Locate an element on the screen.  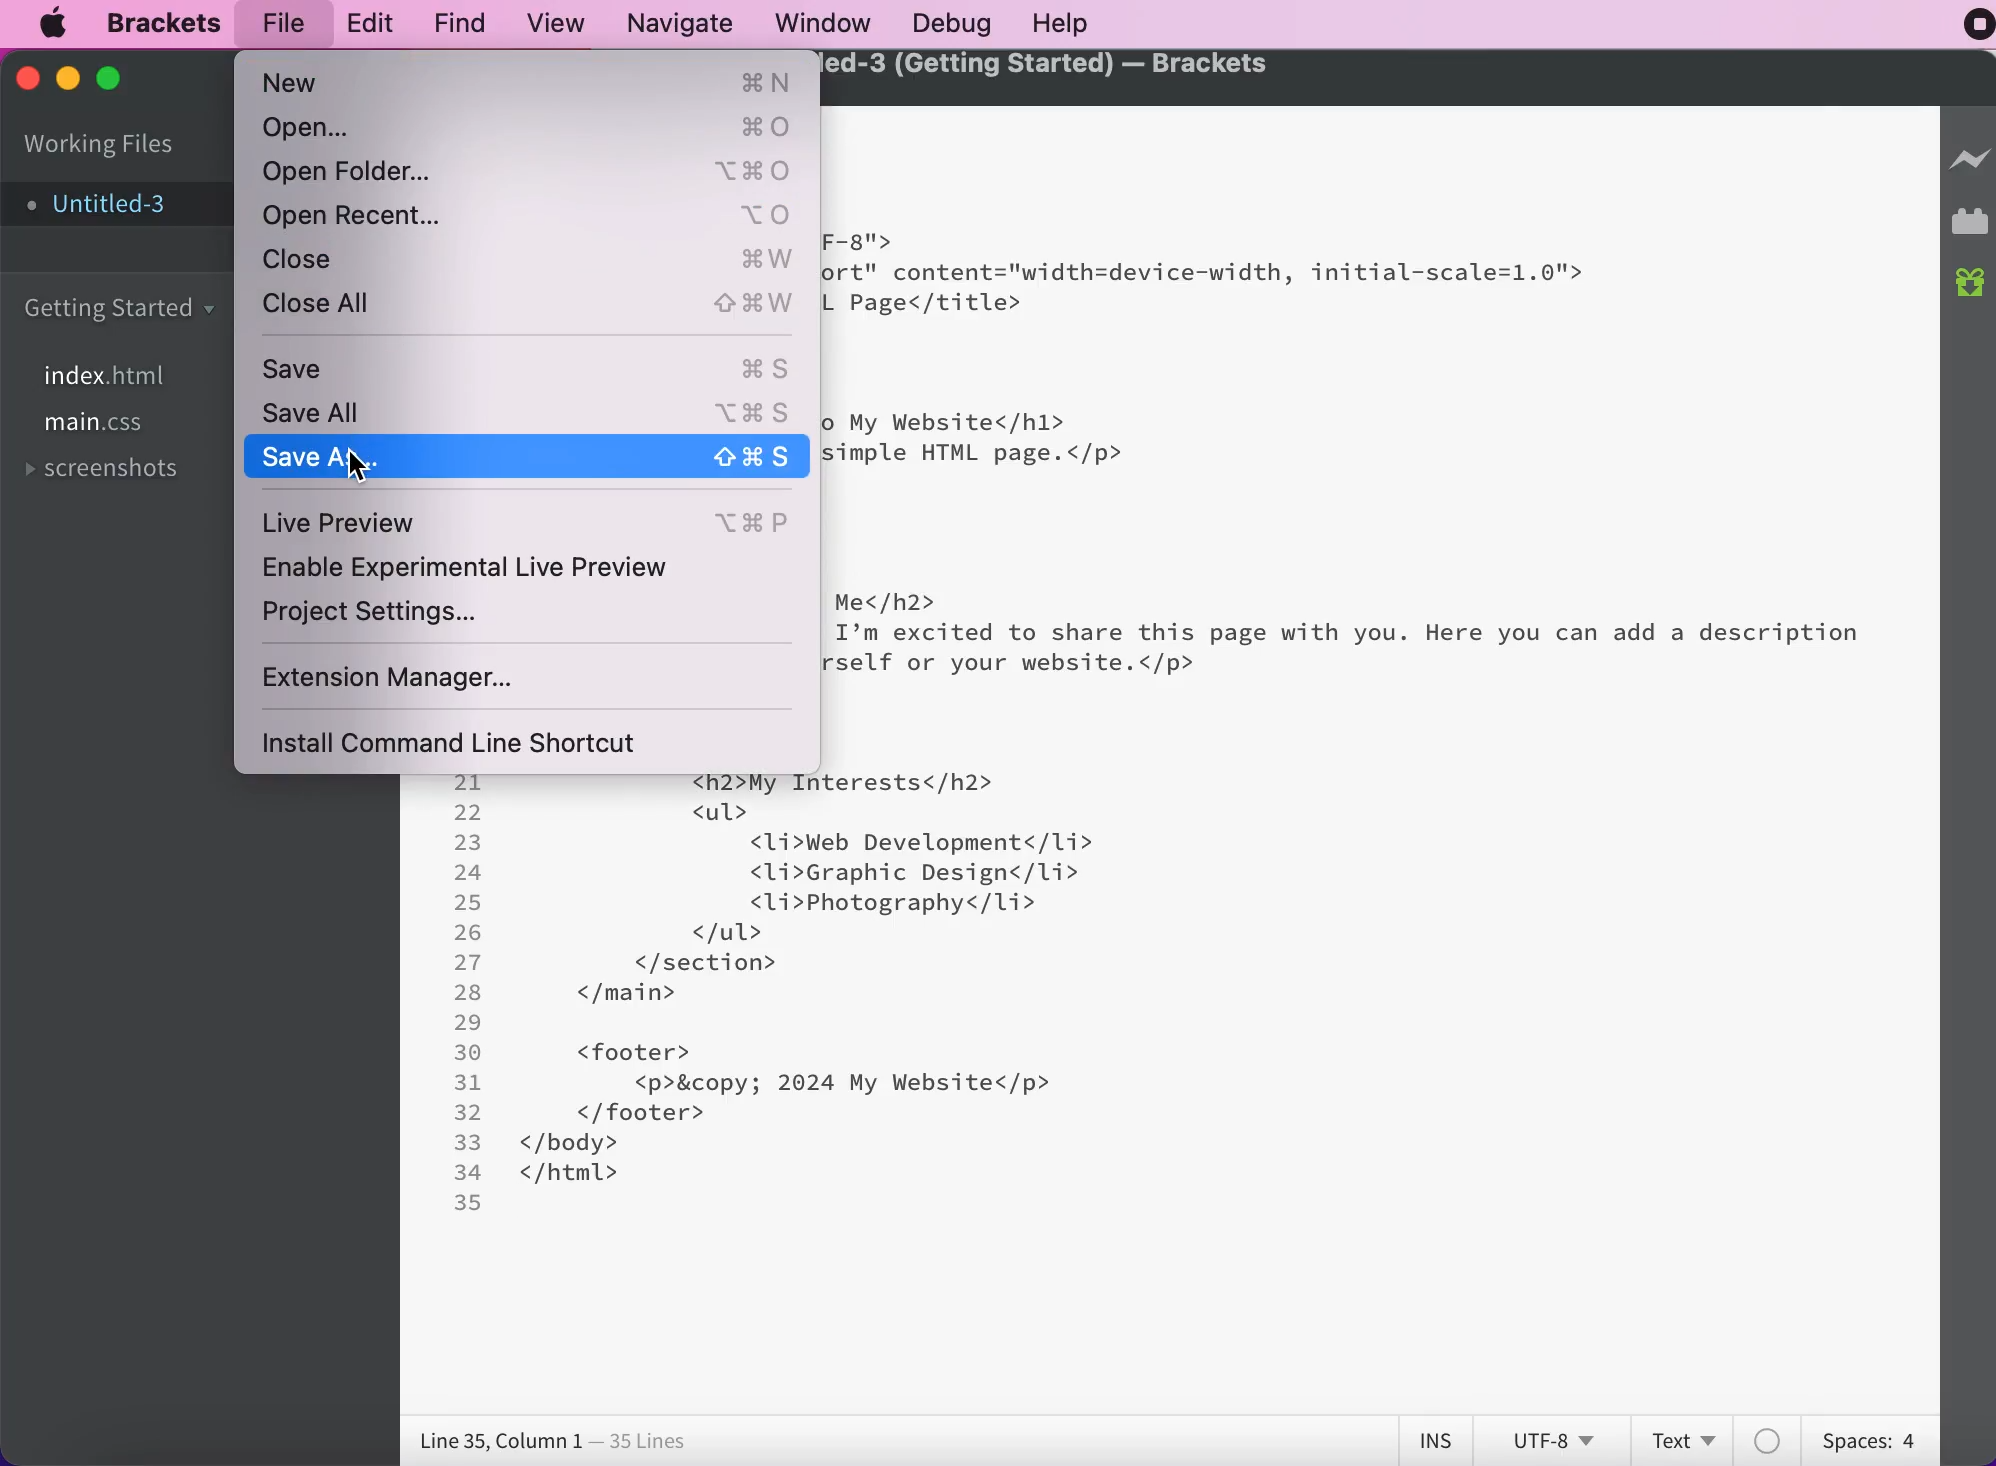
30 is located at coordinates (468, 1053).